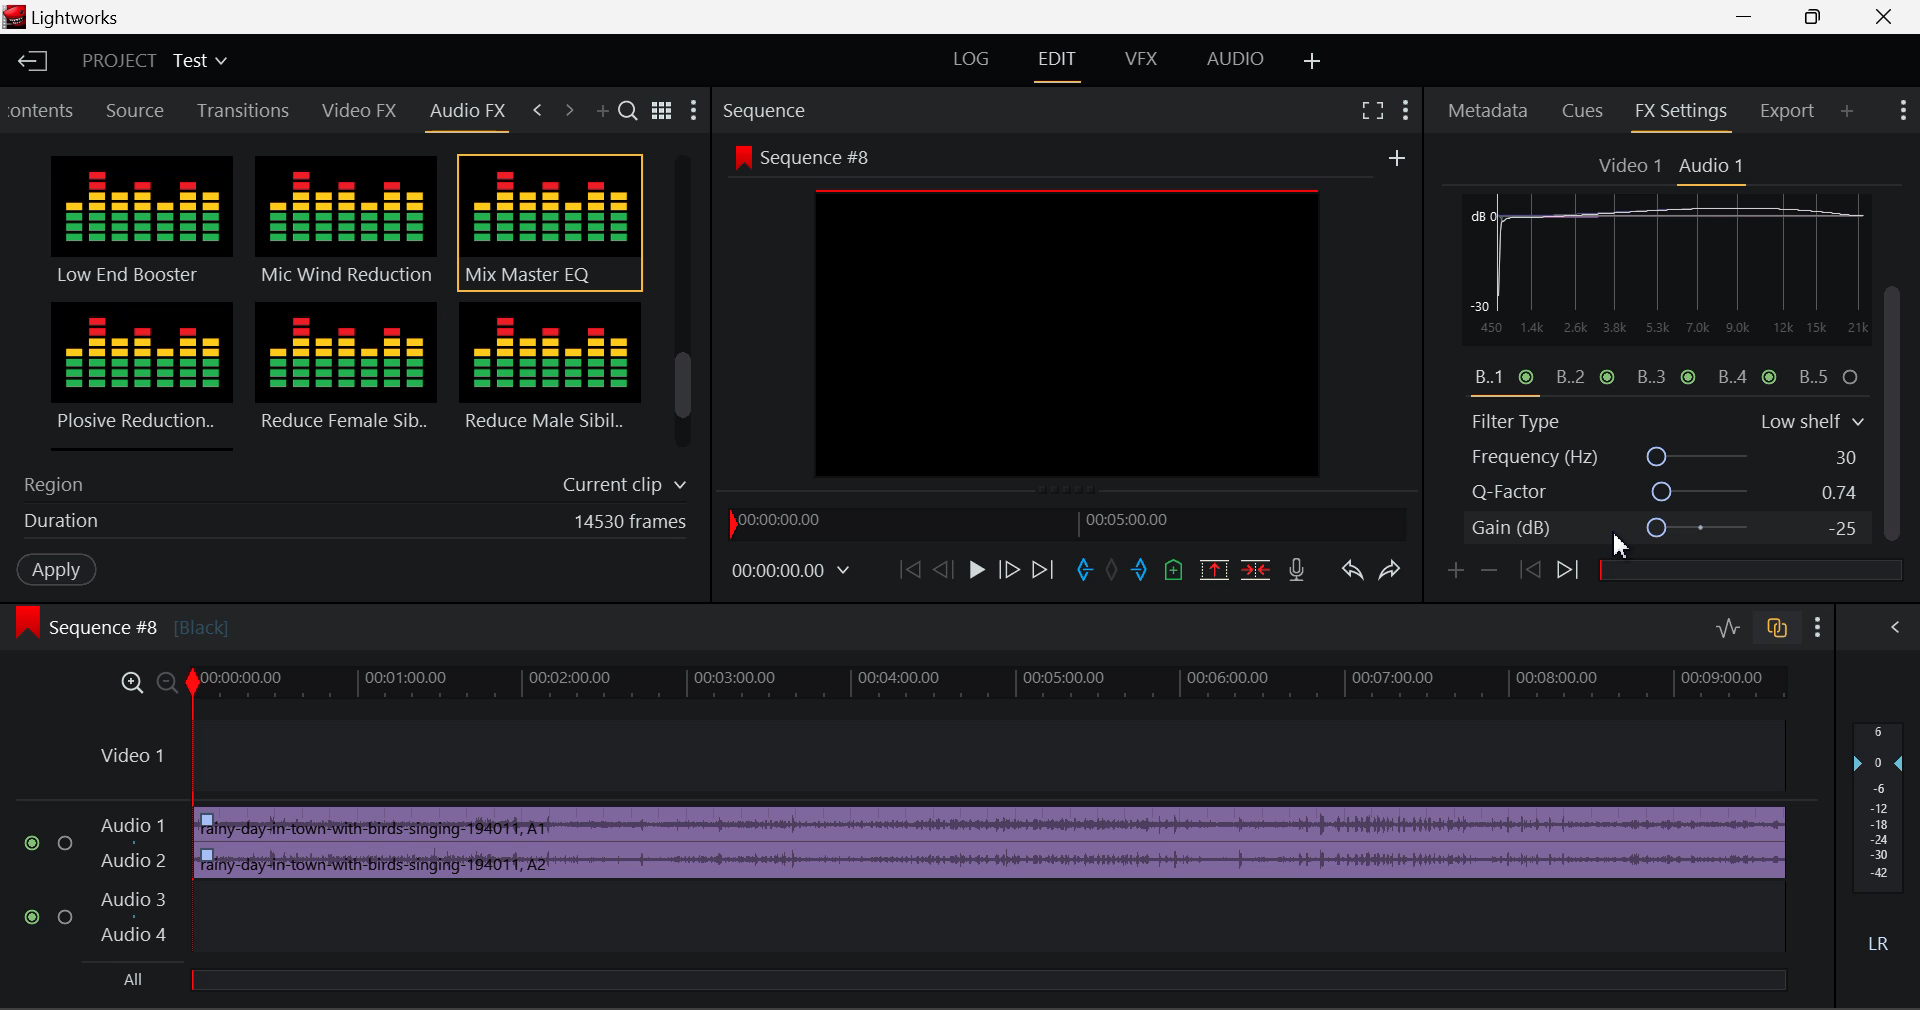  I want to click on Add Panel, so click(605, 113).